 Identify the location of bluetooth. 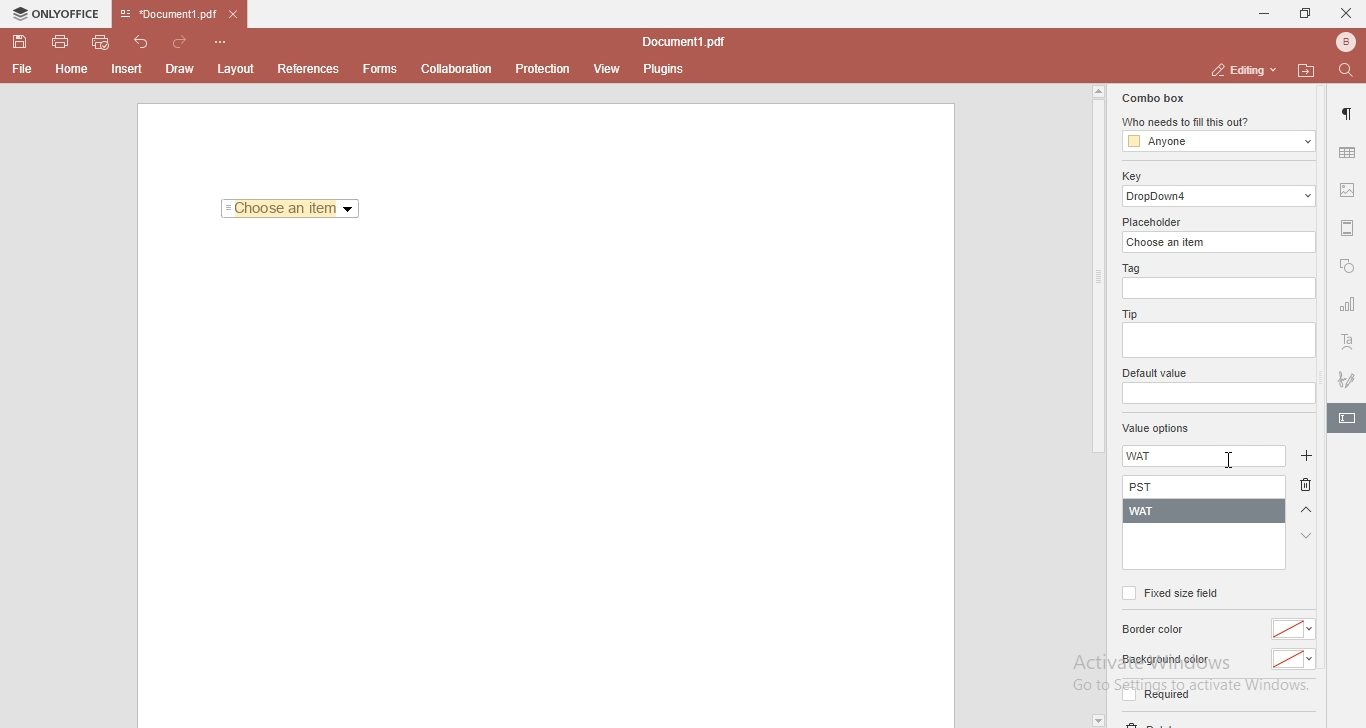
(1340, 42).